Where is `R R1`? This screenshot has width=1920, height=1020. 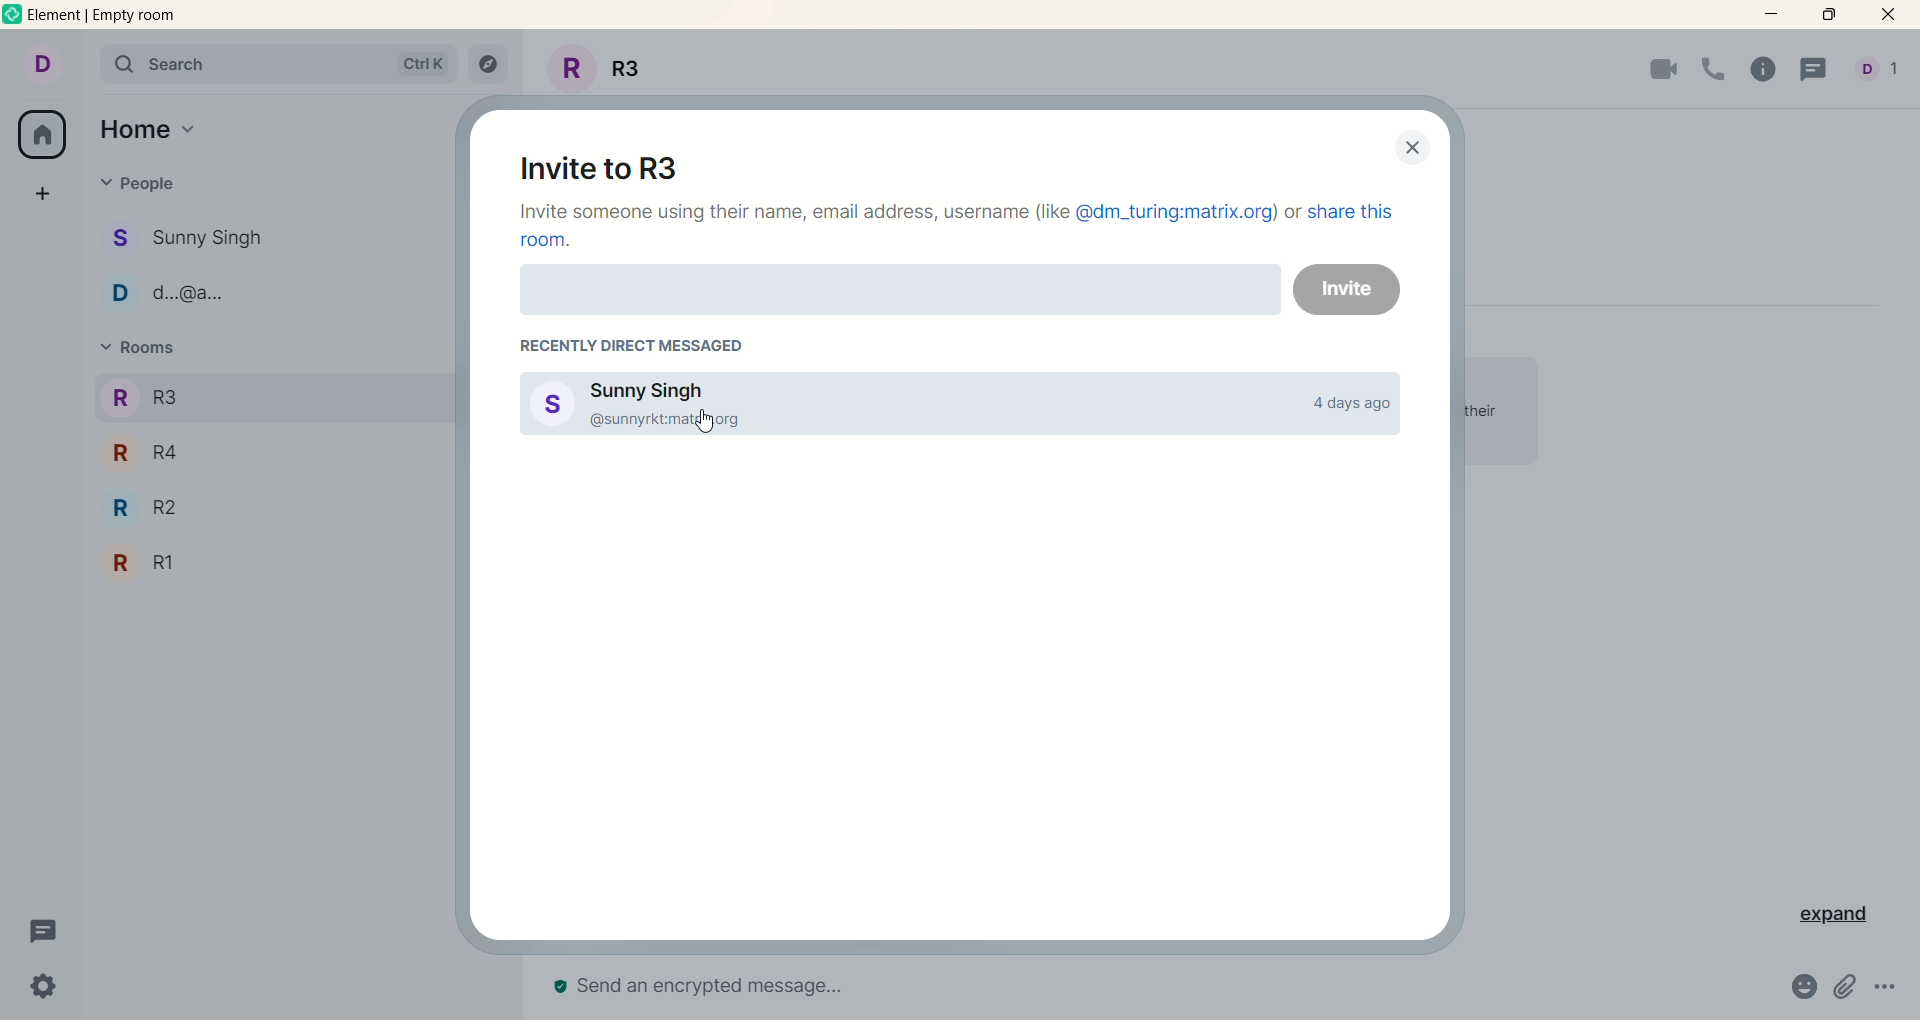
R R1 is located at coordinates (144, 562).